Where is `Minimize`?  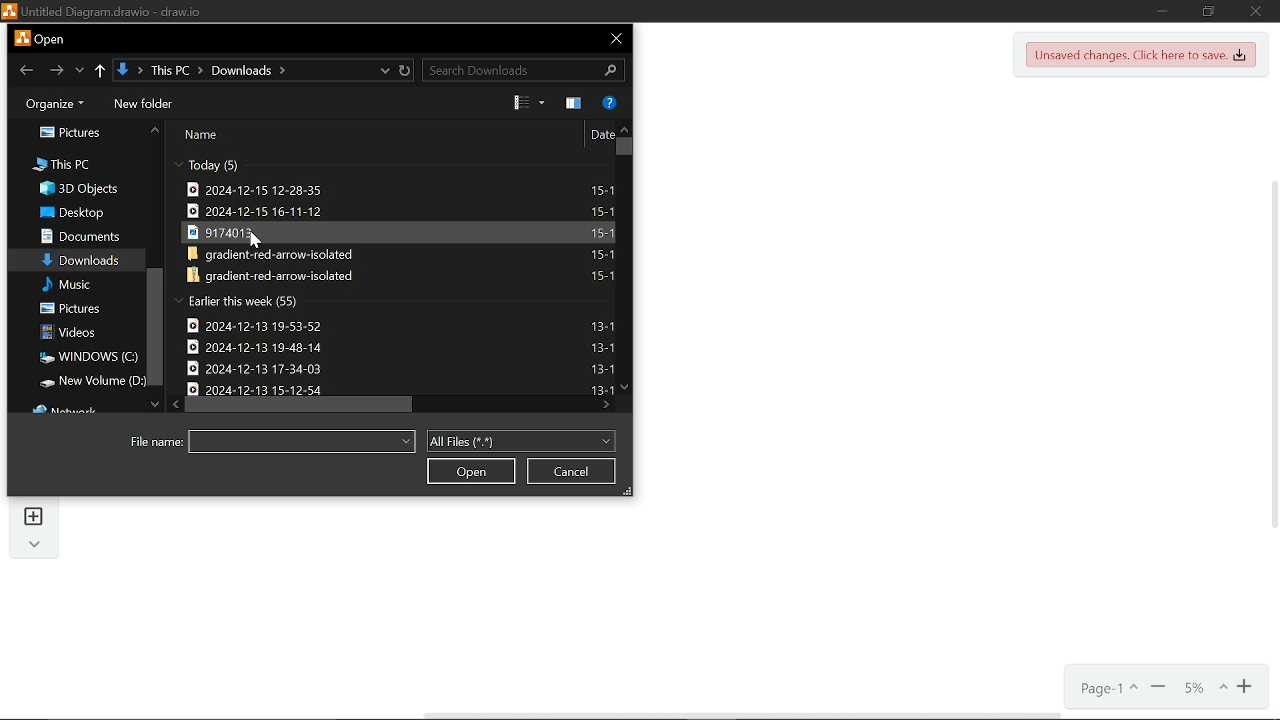 Minimize is located at coordinates (1164, 10).